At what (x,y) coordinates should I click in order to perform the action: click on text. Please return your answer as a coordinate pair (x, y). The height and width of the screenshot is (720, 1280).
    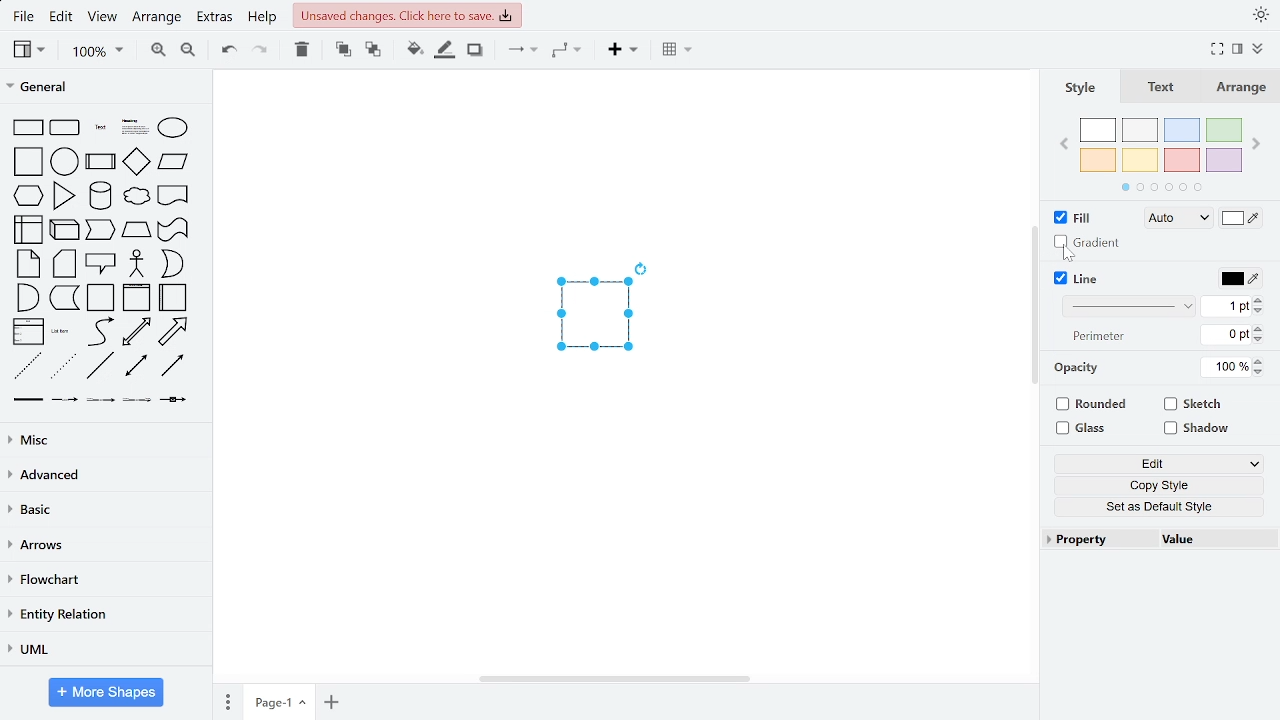
    Looking at the image, I should click on (1099, 337).